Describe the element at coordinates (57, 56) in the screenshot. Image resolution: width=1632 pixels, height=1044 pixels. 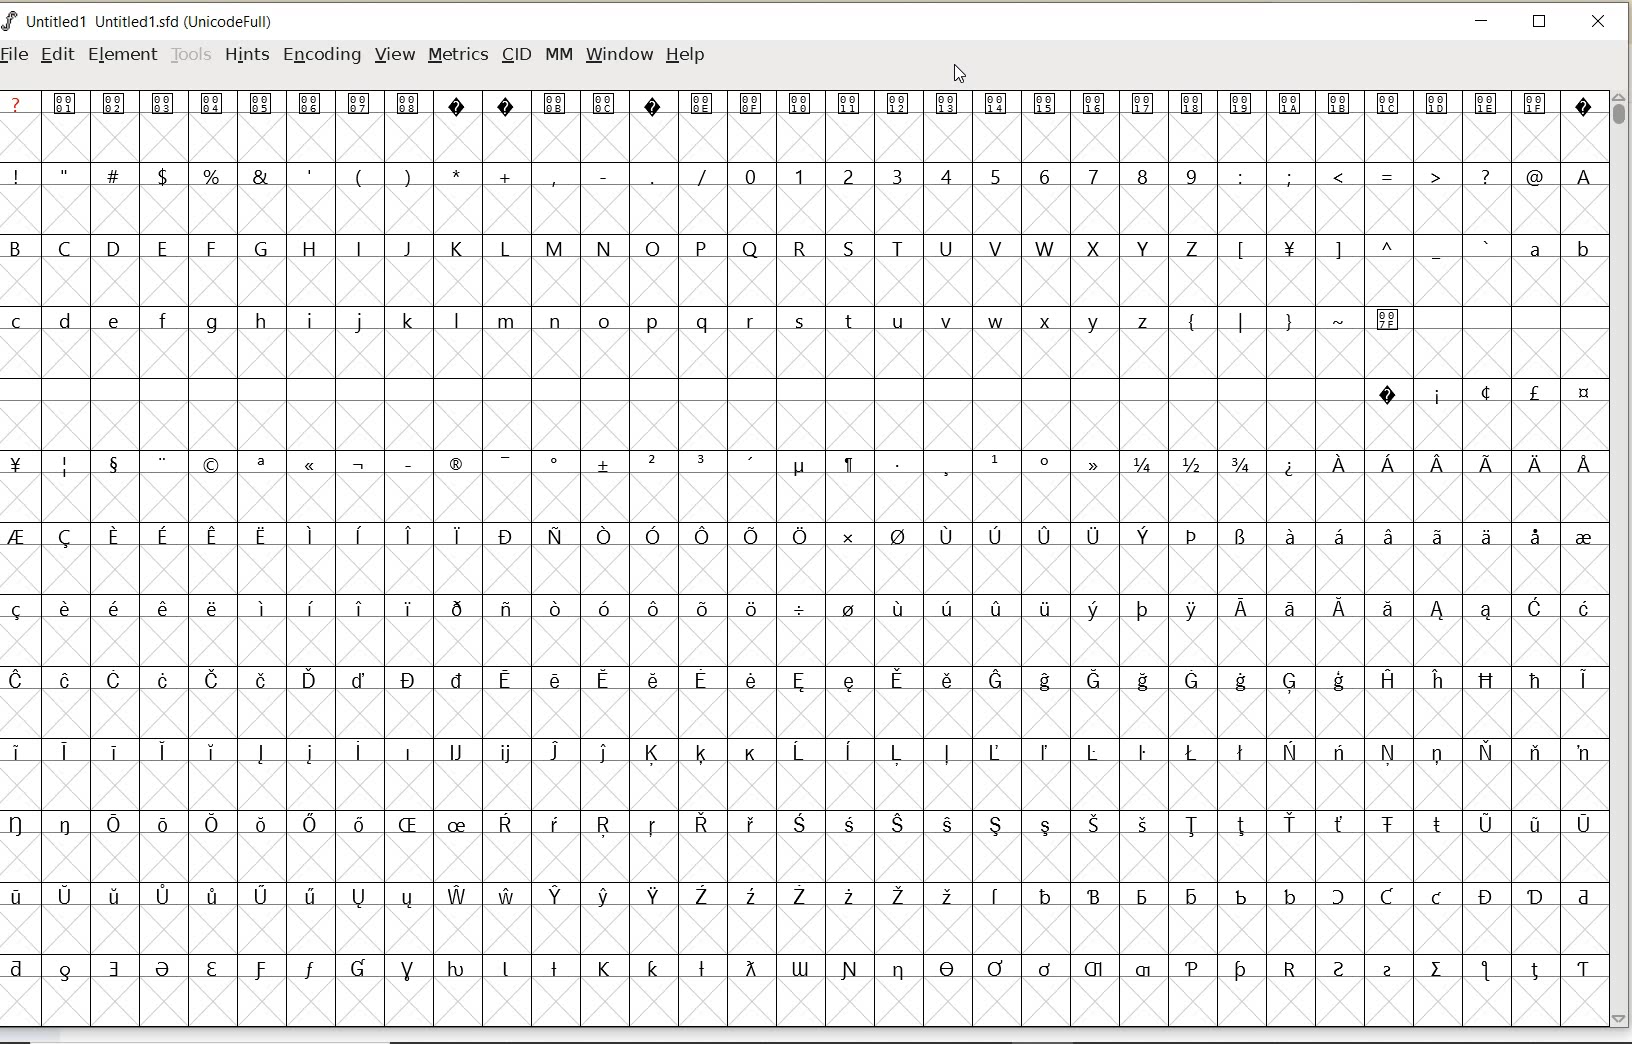
I see `EDIT` at that location.